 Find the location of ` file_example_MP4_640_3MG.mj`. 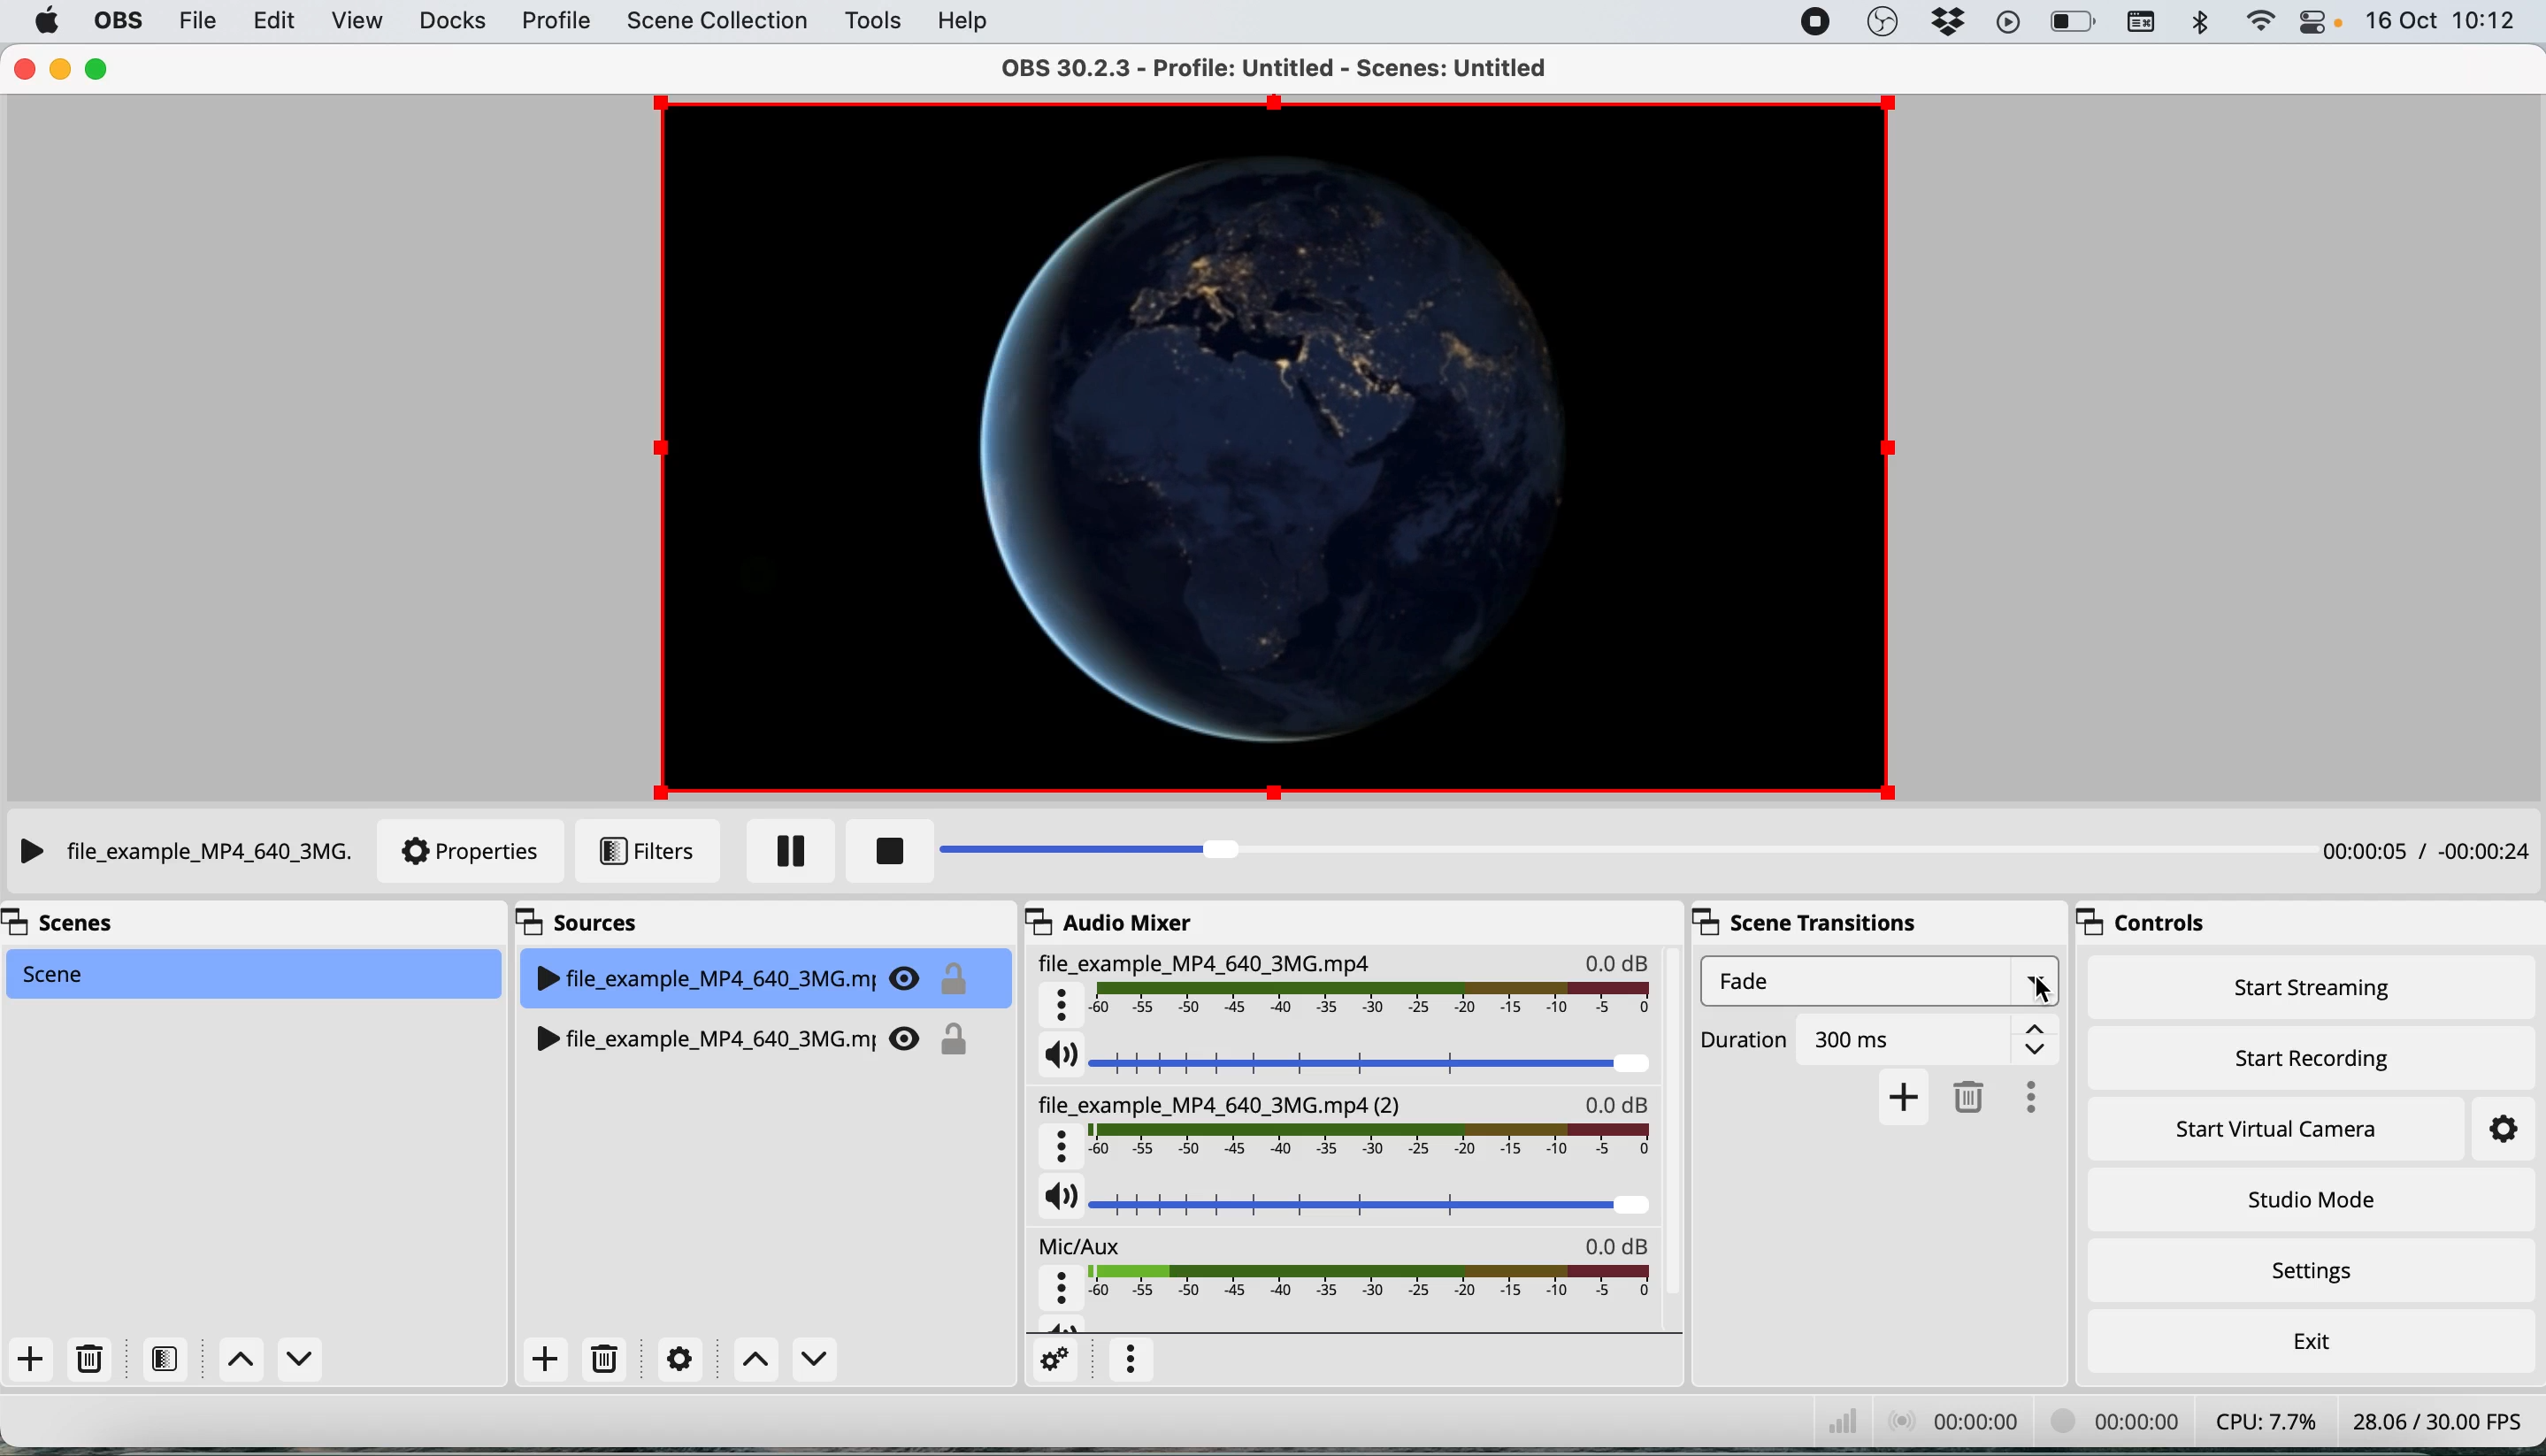

 file_example_MP4_640_3MG.mj is located at coordinates (765, 982).